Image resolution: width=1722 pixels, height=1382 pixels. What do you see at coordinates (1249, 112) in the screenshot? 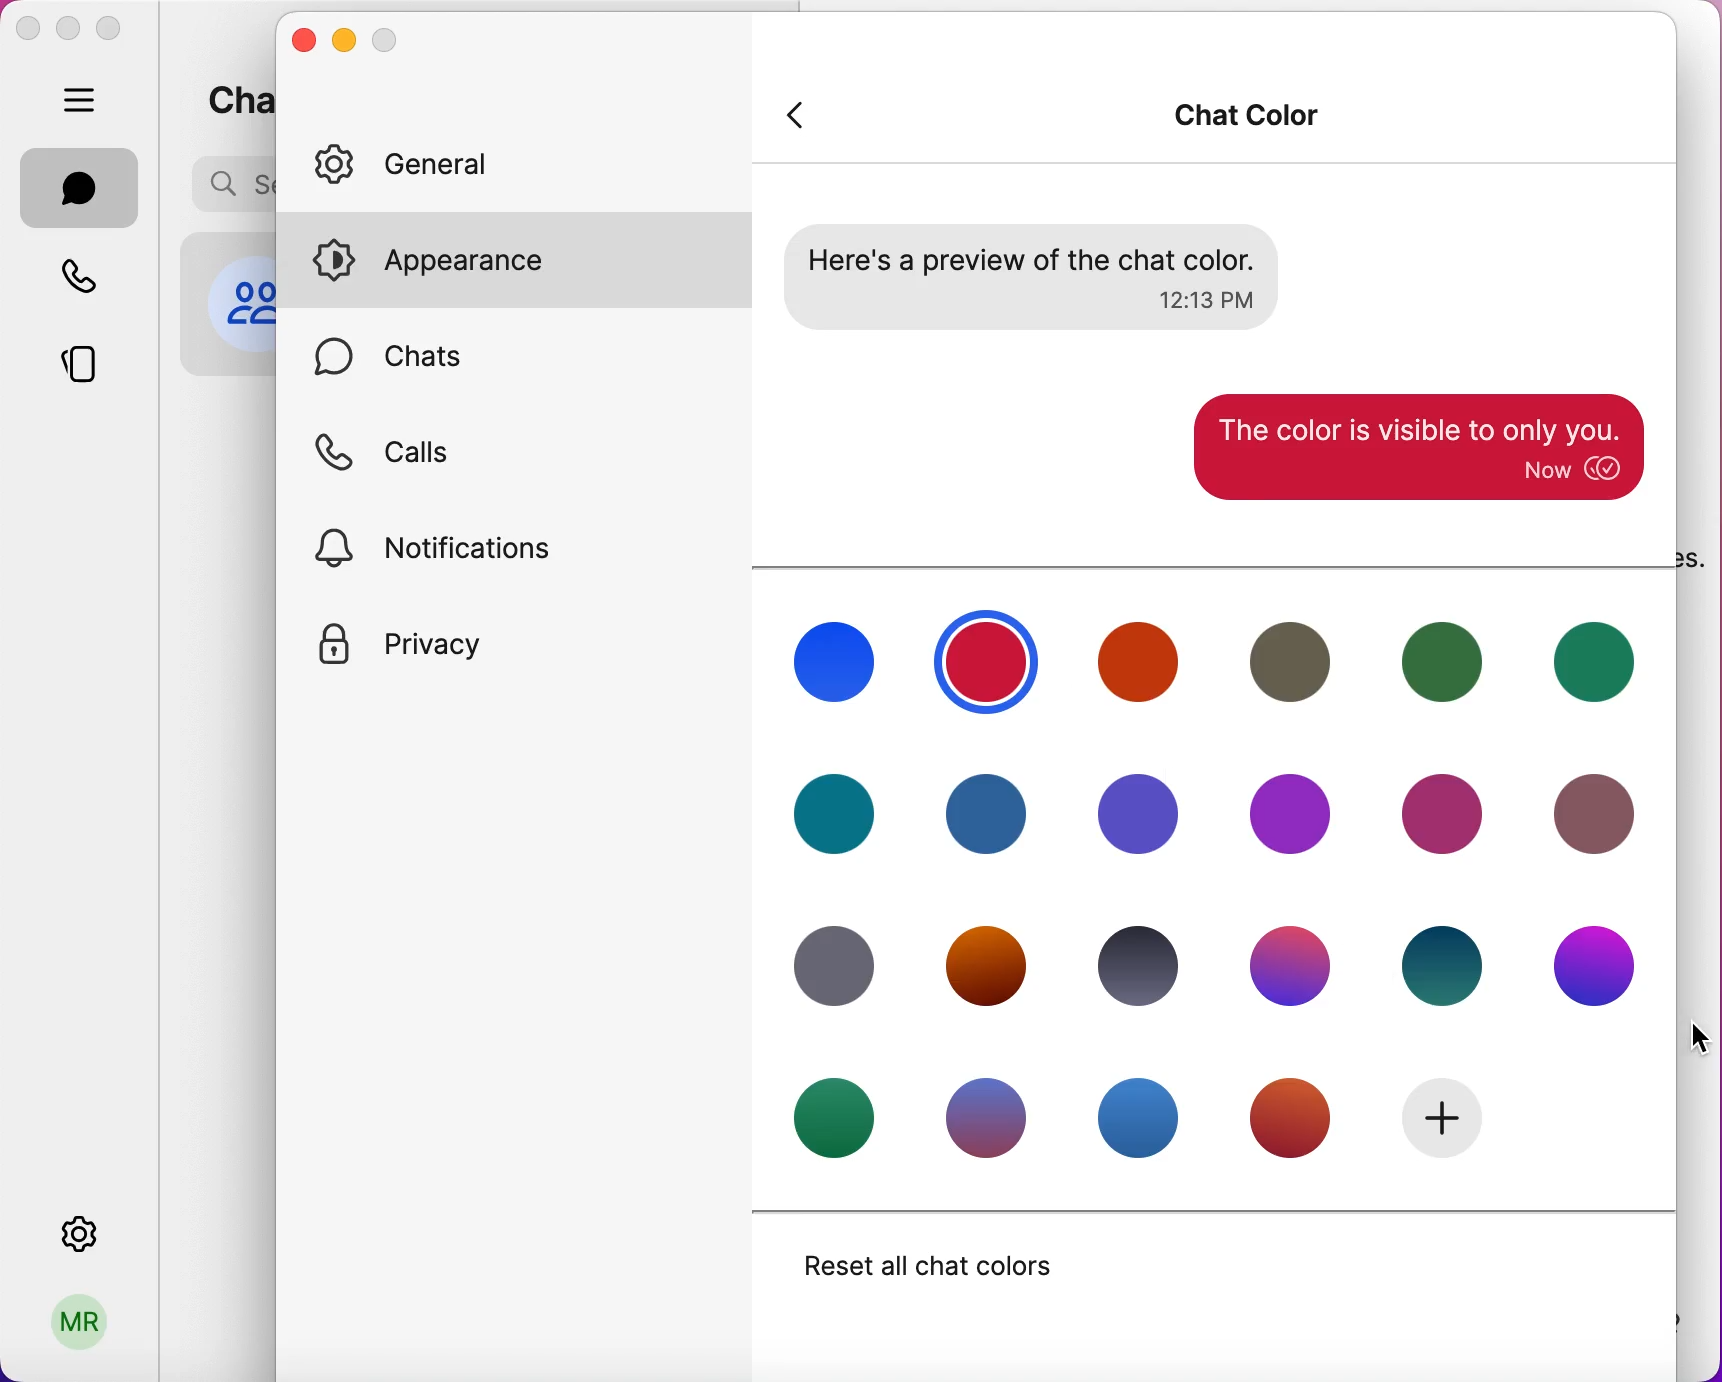
I see `chat color` at bounding box center [1249, 112].